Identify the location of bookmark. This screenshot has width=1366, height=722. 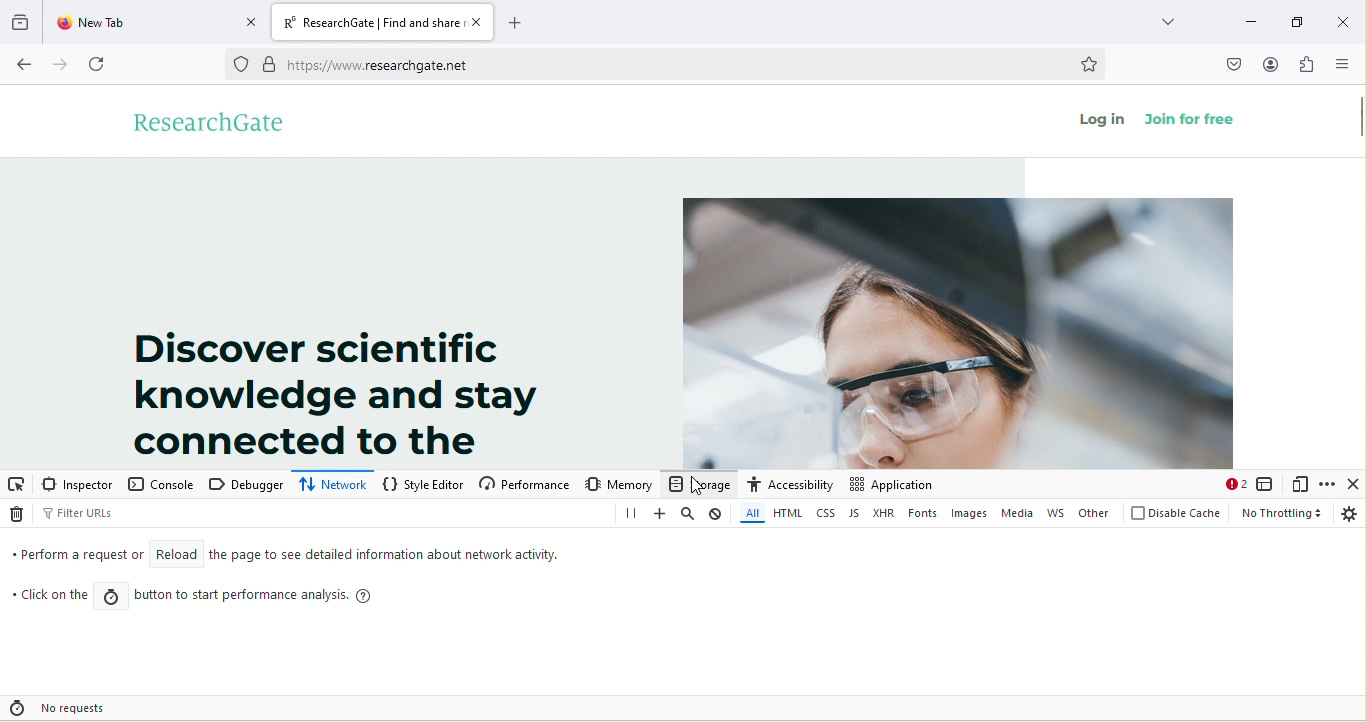
(1096, 63).